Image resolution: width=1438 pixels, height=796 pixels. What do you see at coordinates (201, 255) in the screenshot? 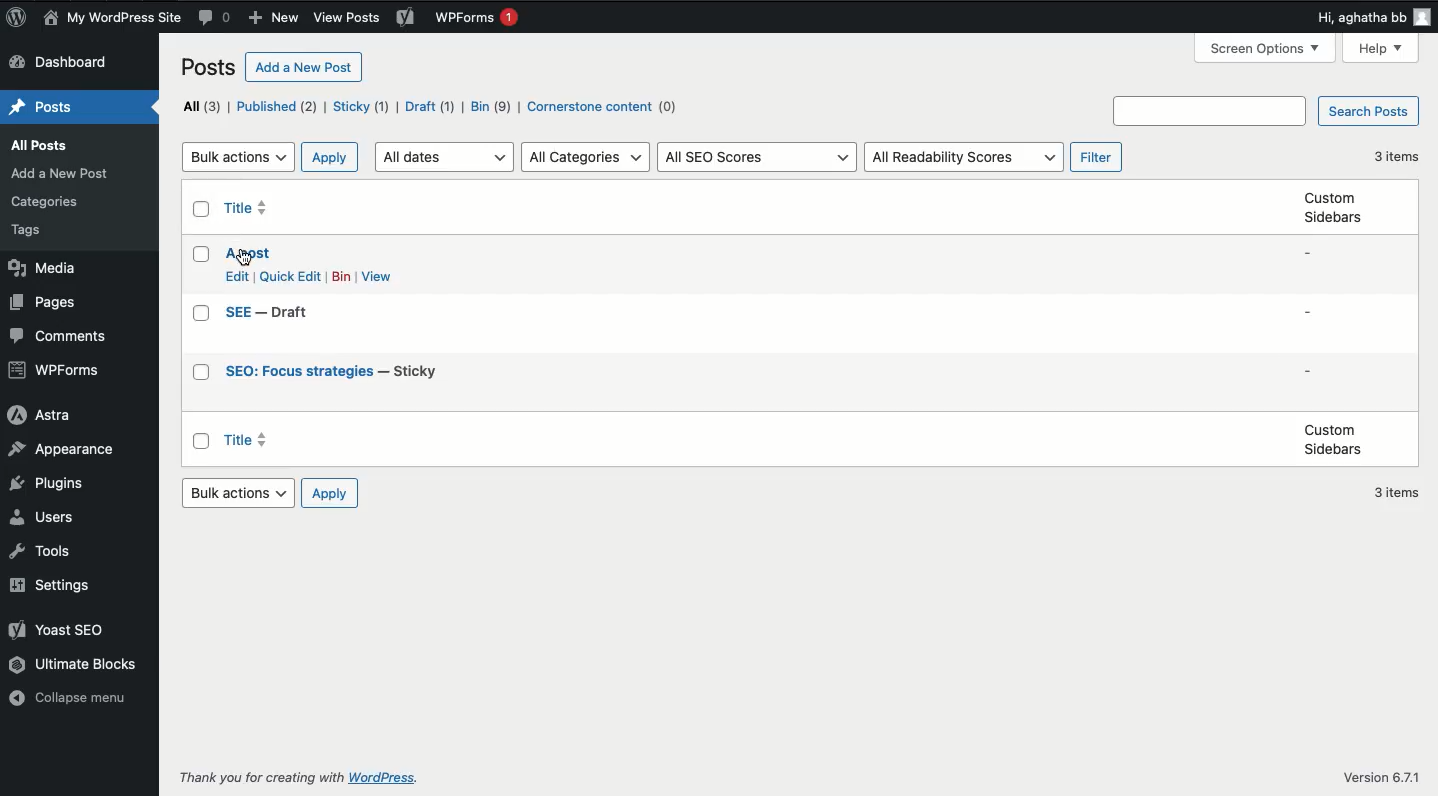
I see `Checkbox` at bounding box center [201, 255].